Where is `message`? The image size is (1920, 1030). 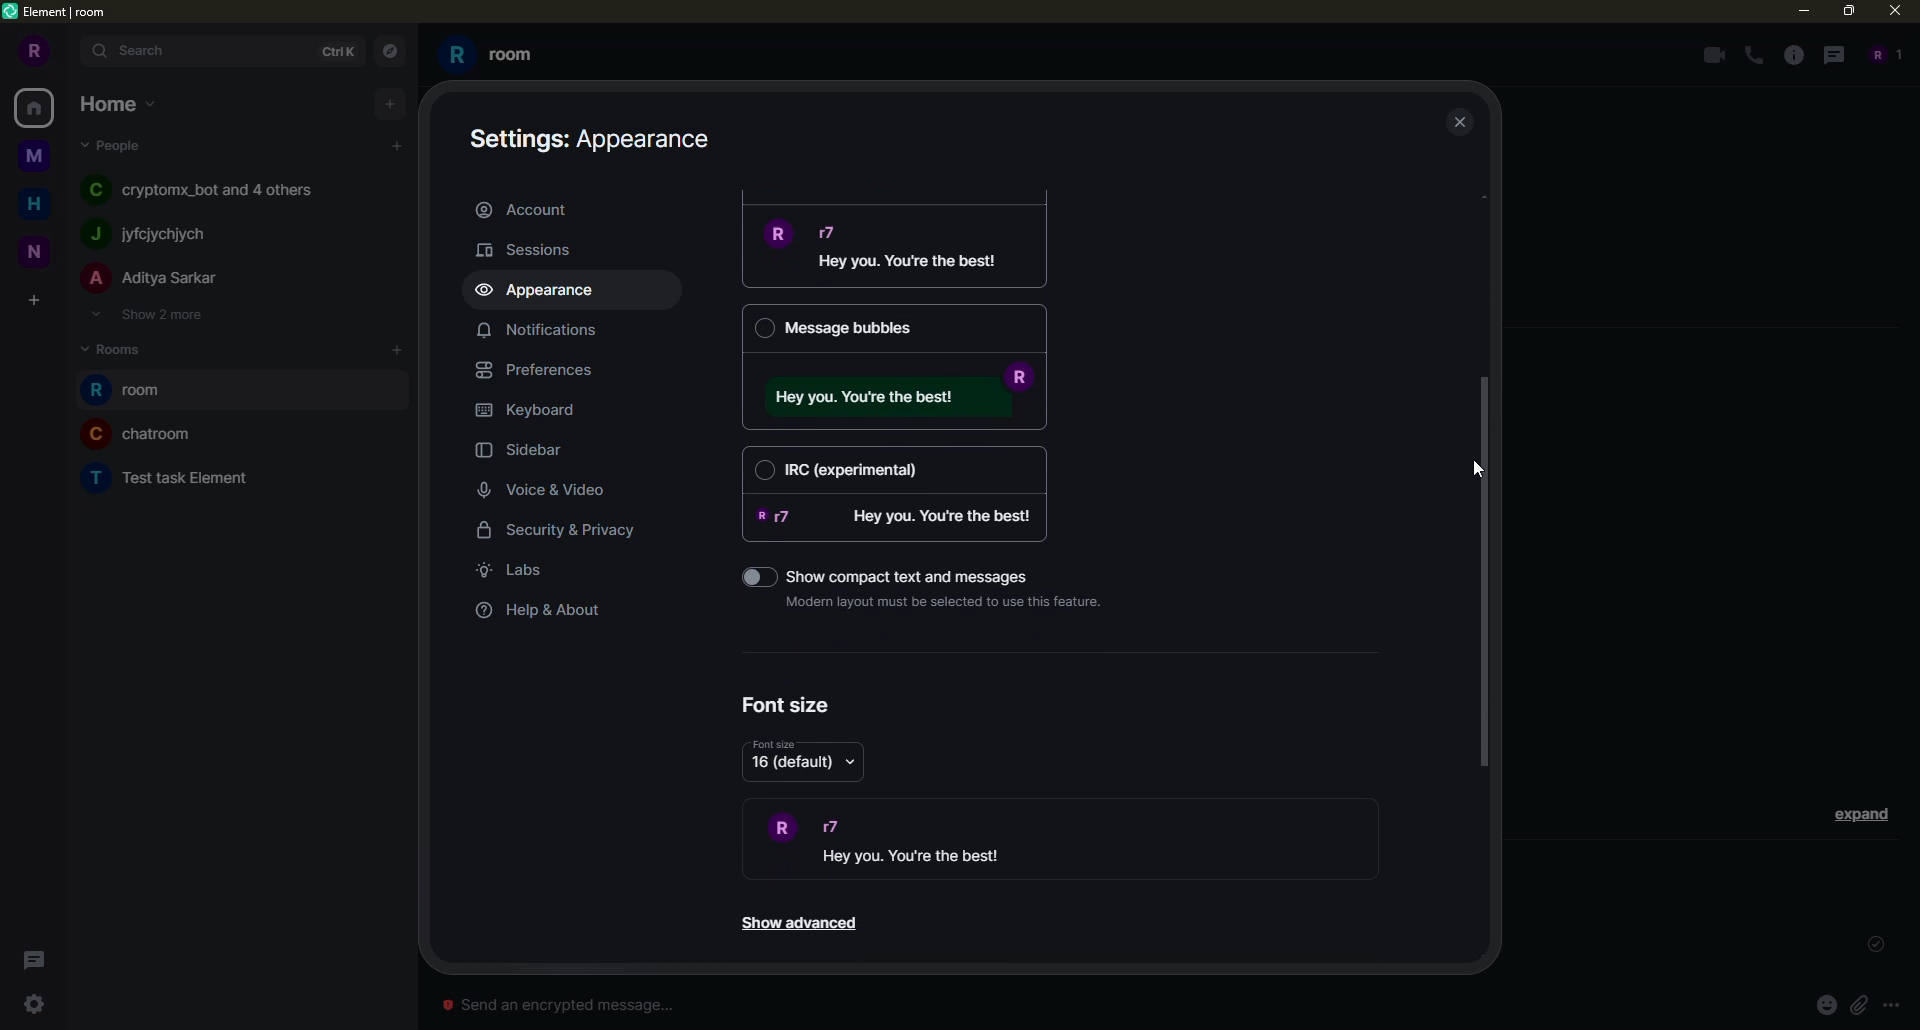 message is located at coordinates (900, 246).